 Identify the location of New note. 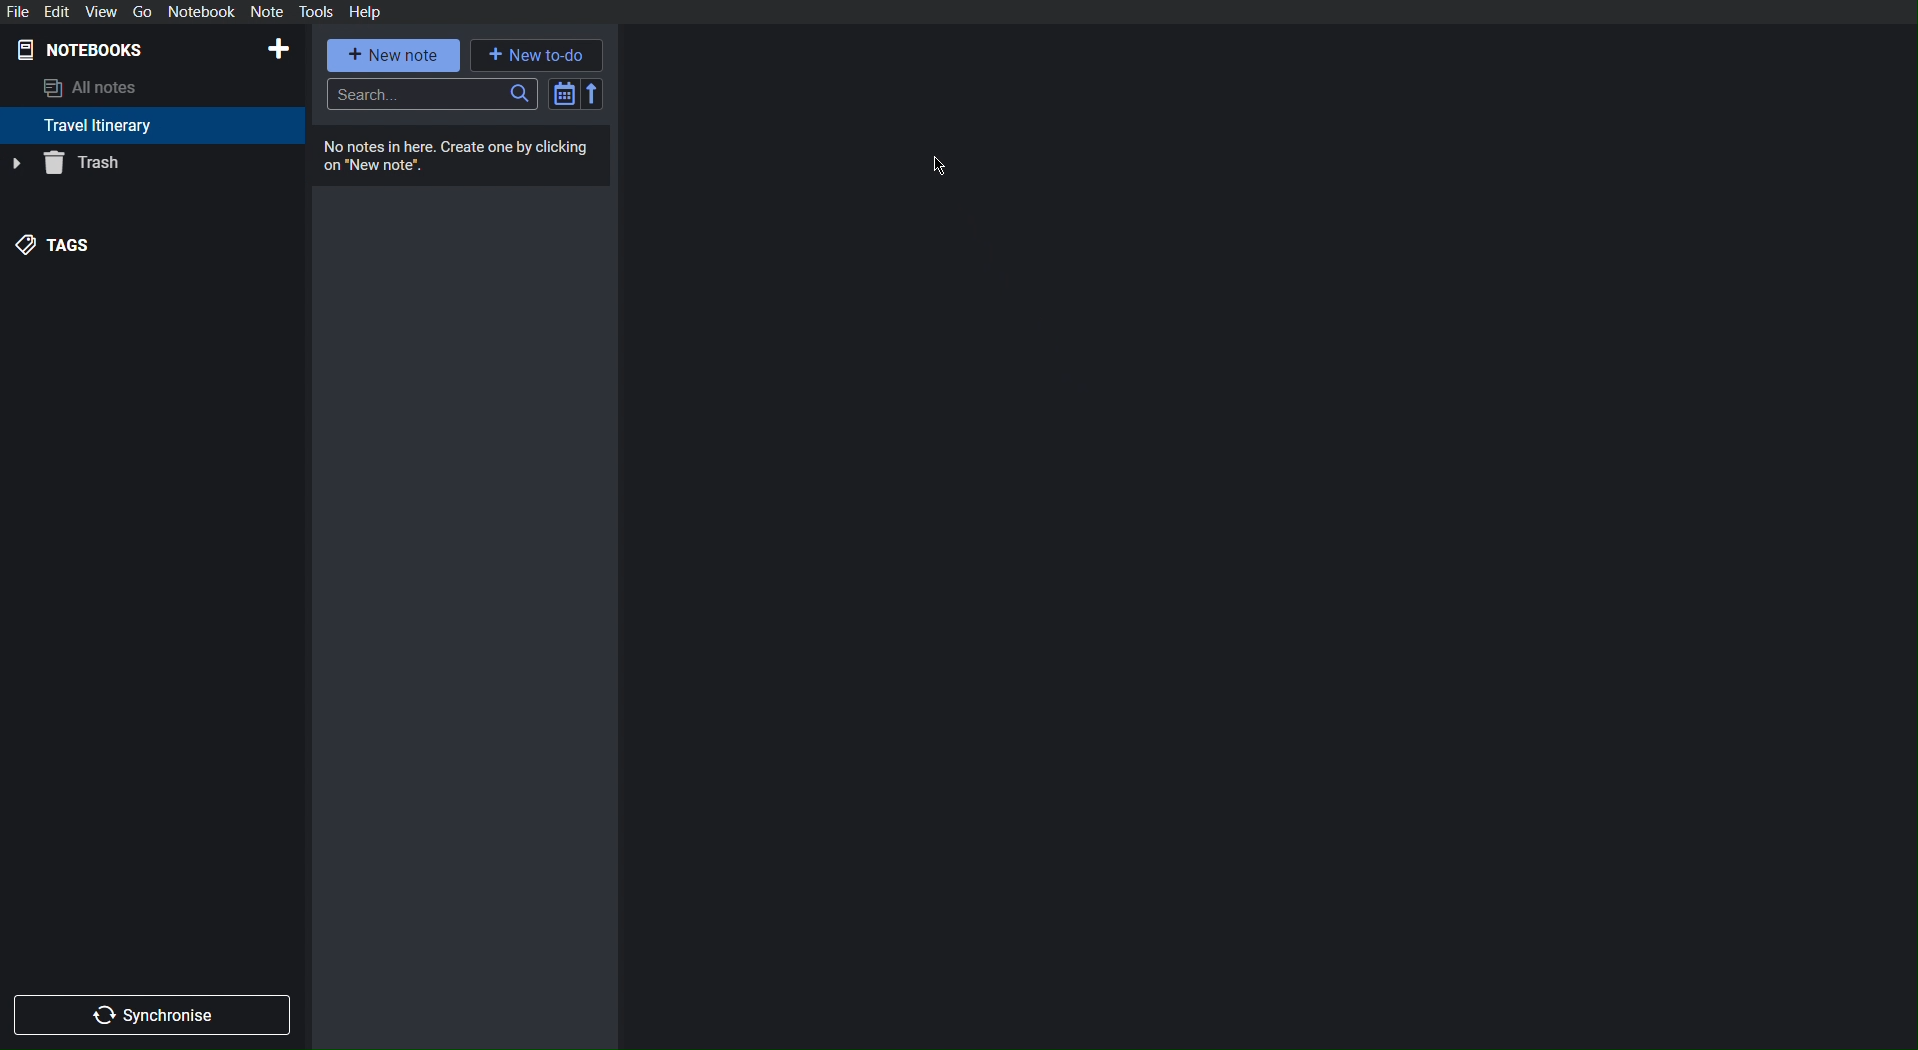
(395, 56).